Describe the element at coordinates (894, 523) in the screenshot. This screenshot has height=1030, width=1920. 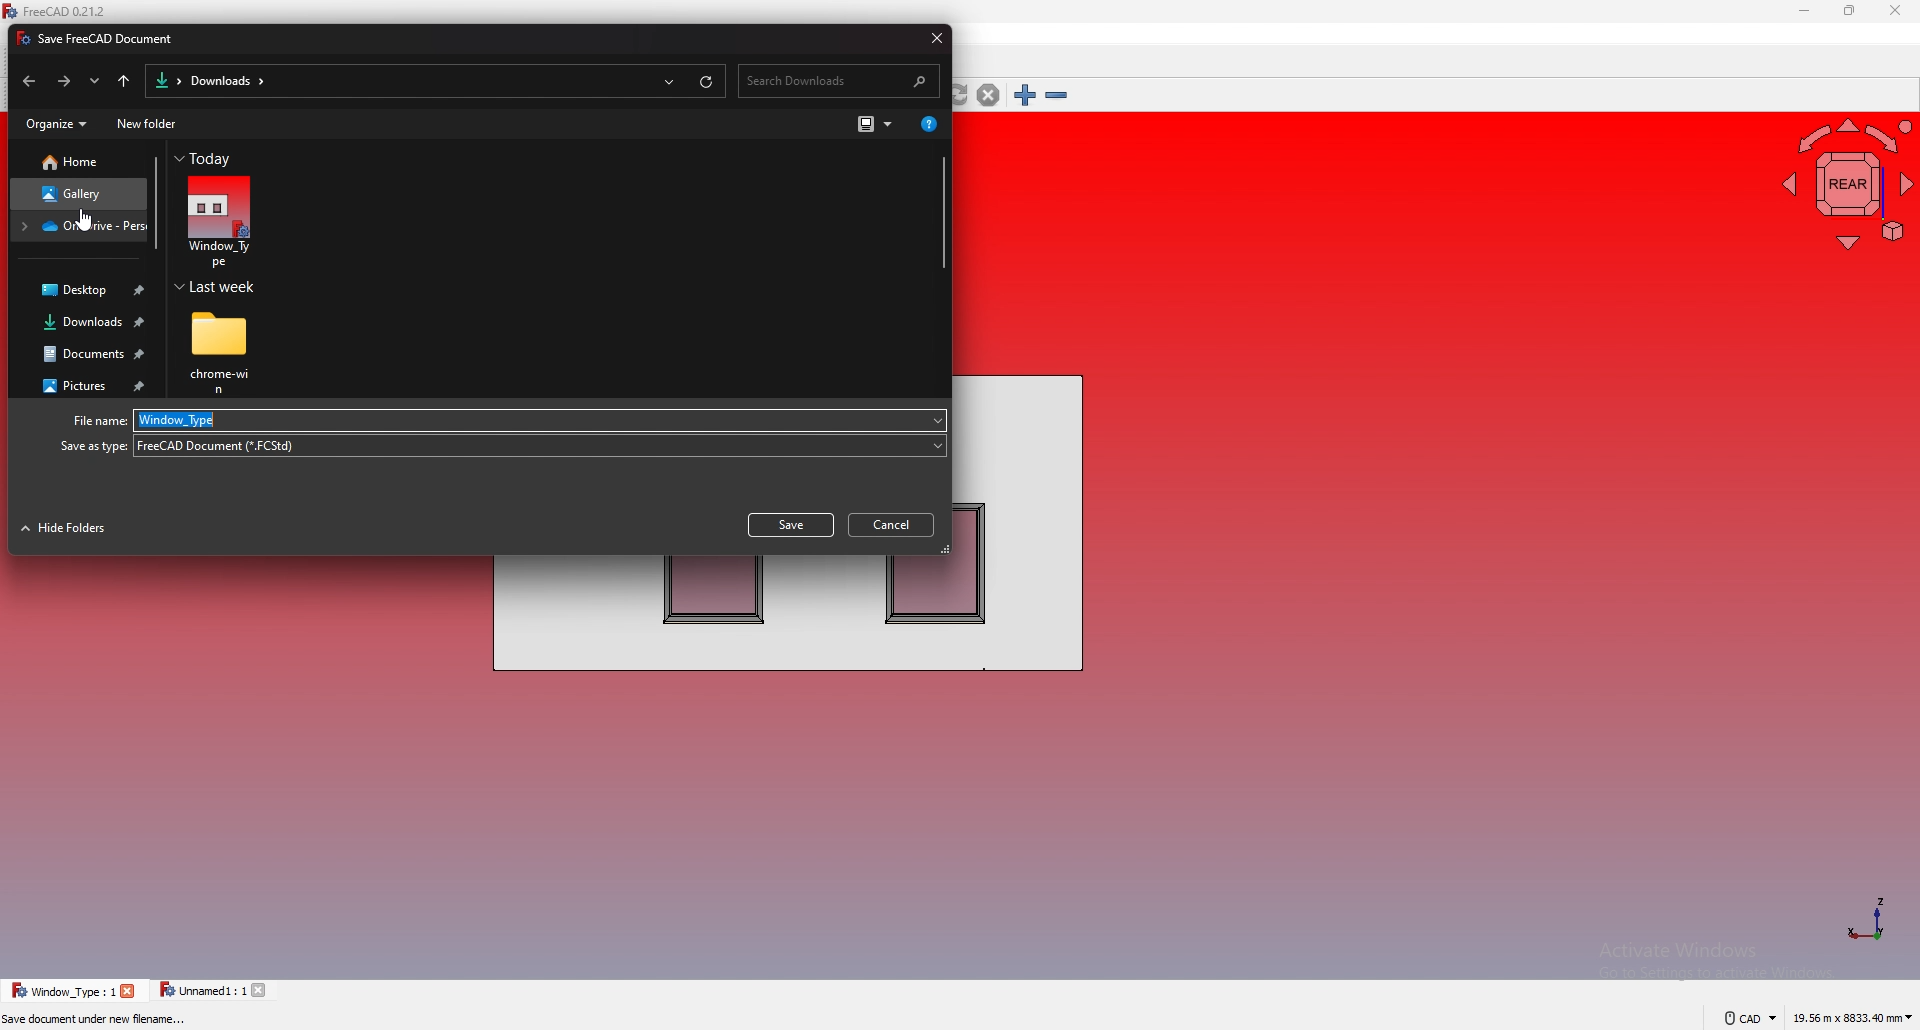
I see `cancel` at that location.